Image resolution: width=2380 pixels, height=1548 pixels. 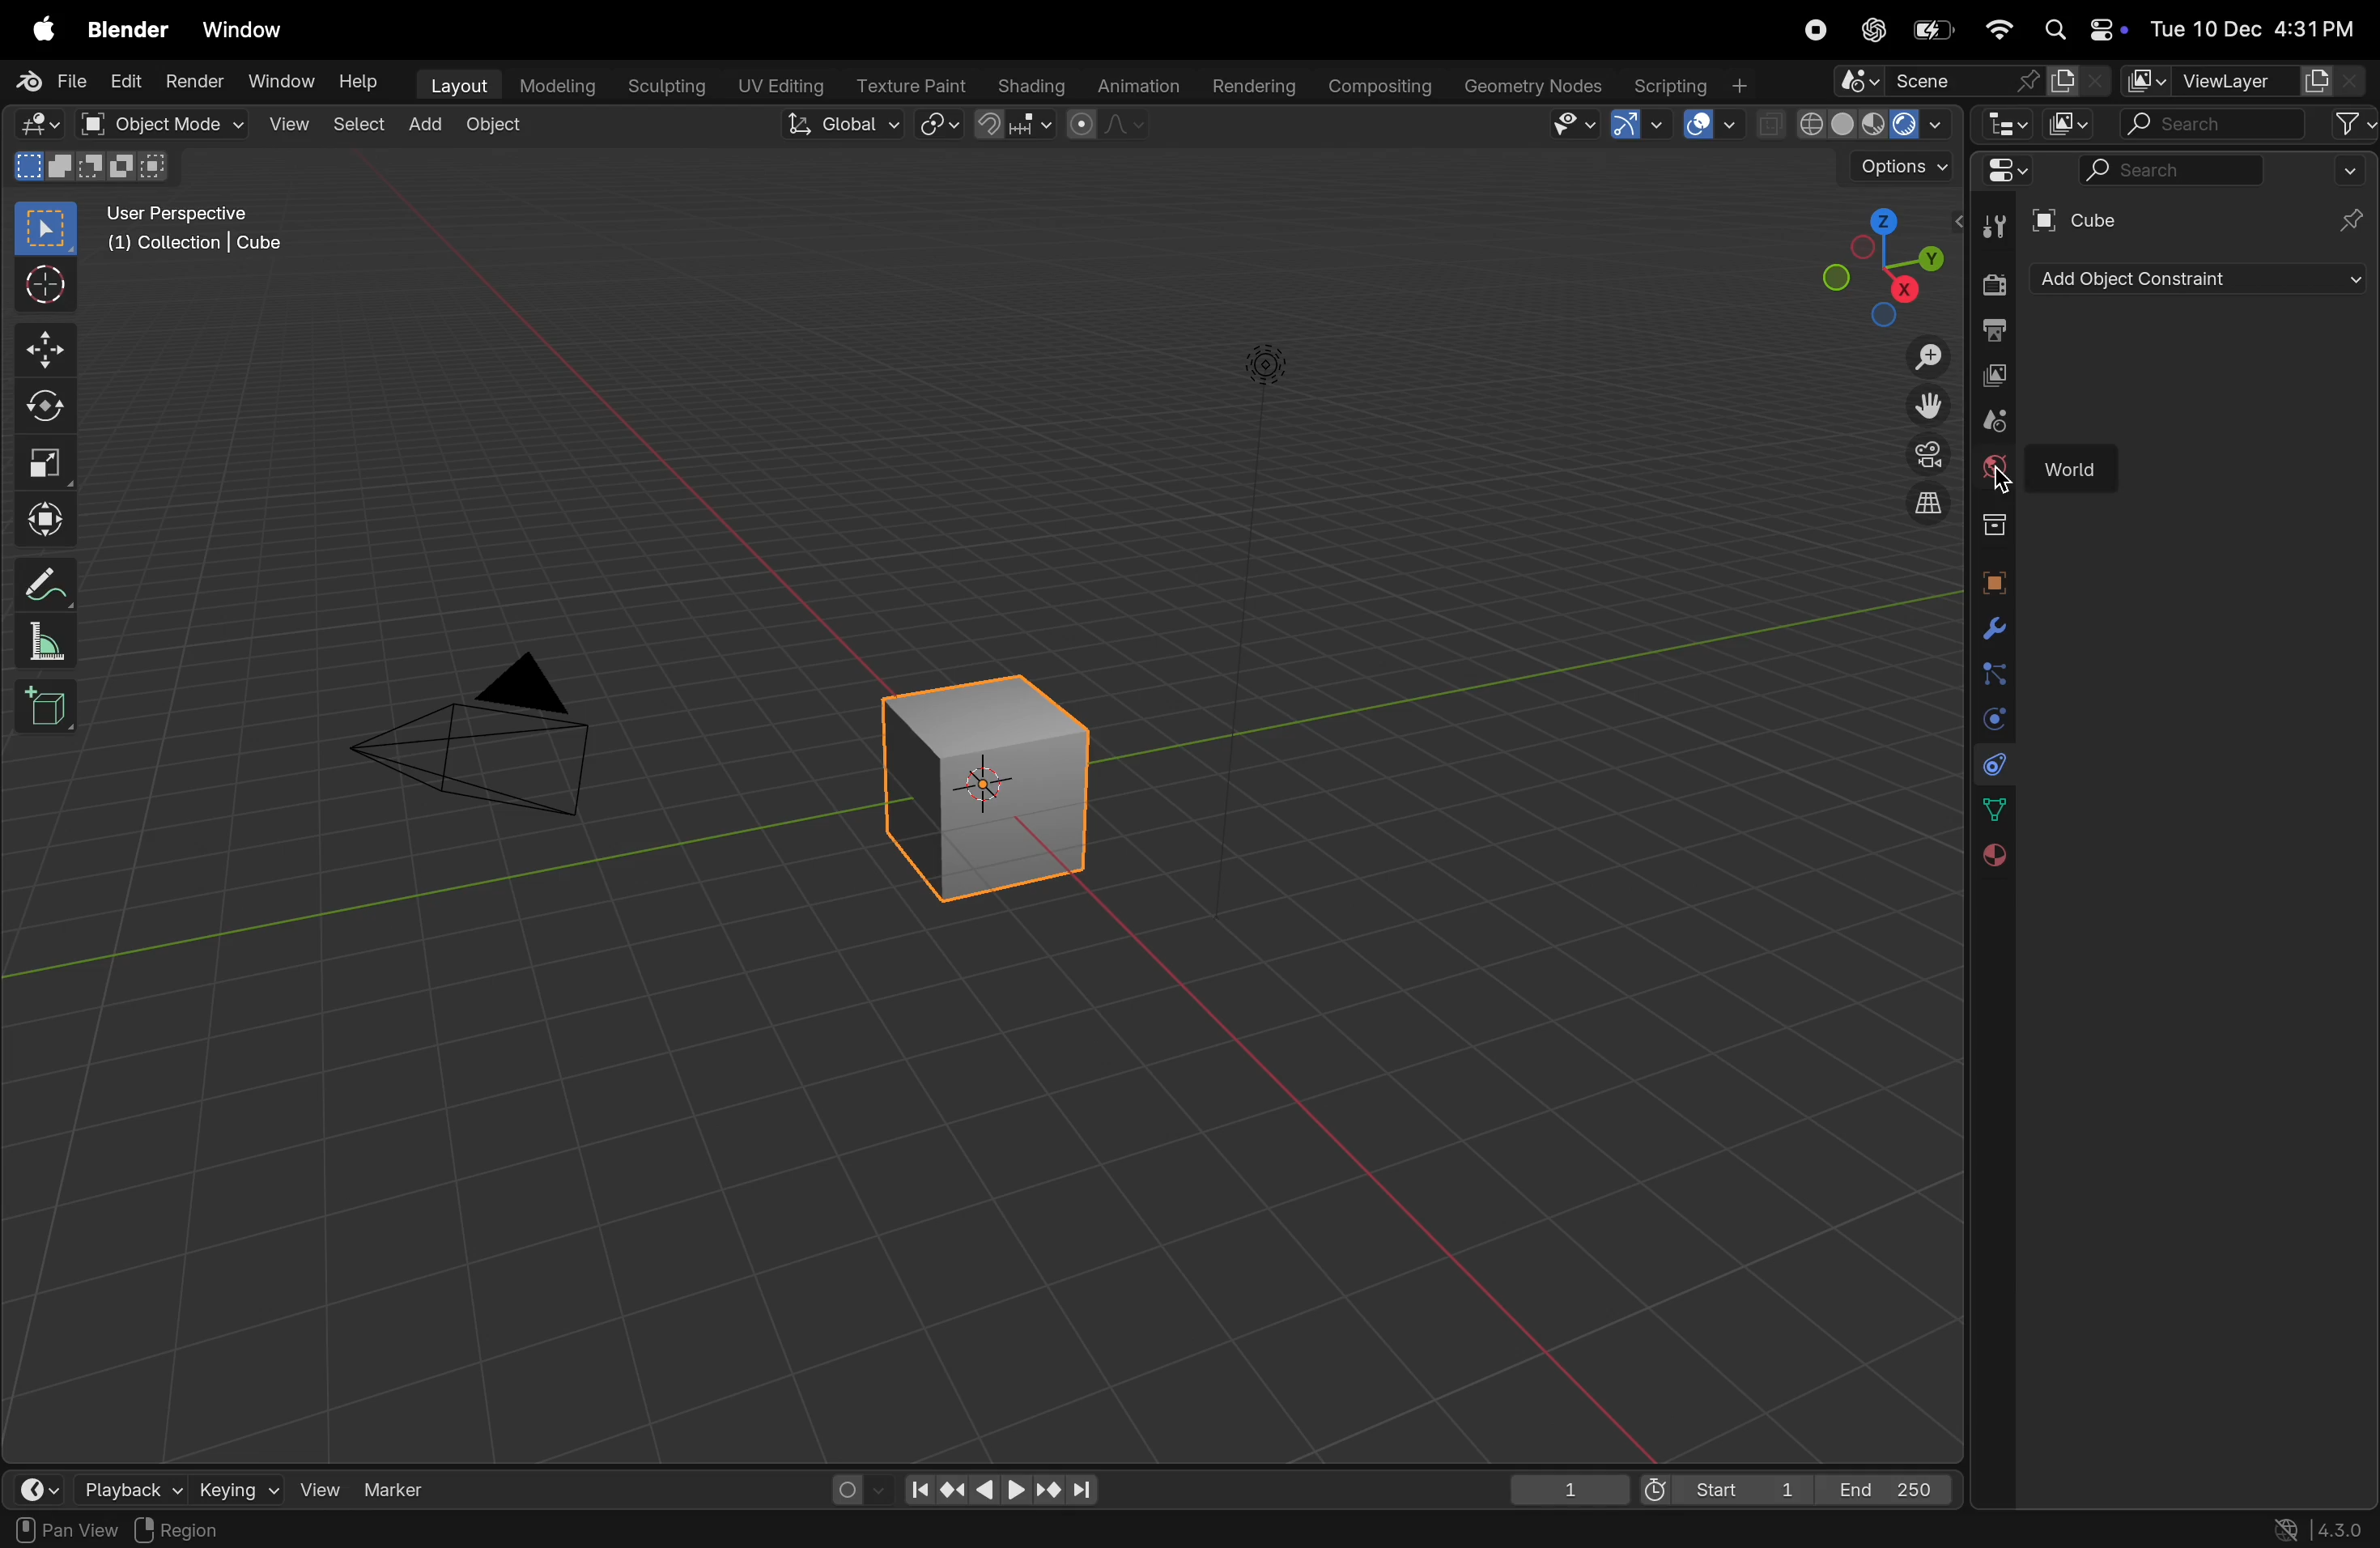 What do you see at coordinates (124, 1485) in the screenshot?
I see `playback` at bounding box center [124, 1485].